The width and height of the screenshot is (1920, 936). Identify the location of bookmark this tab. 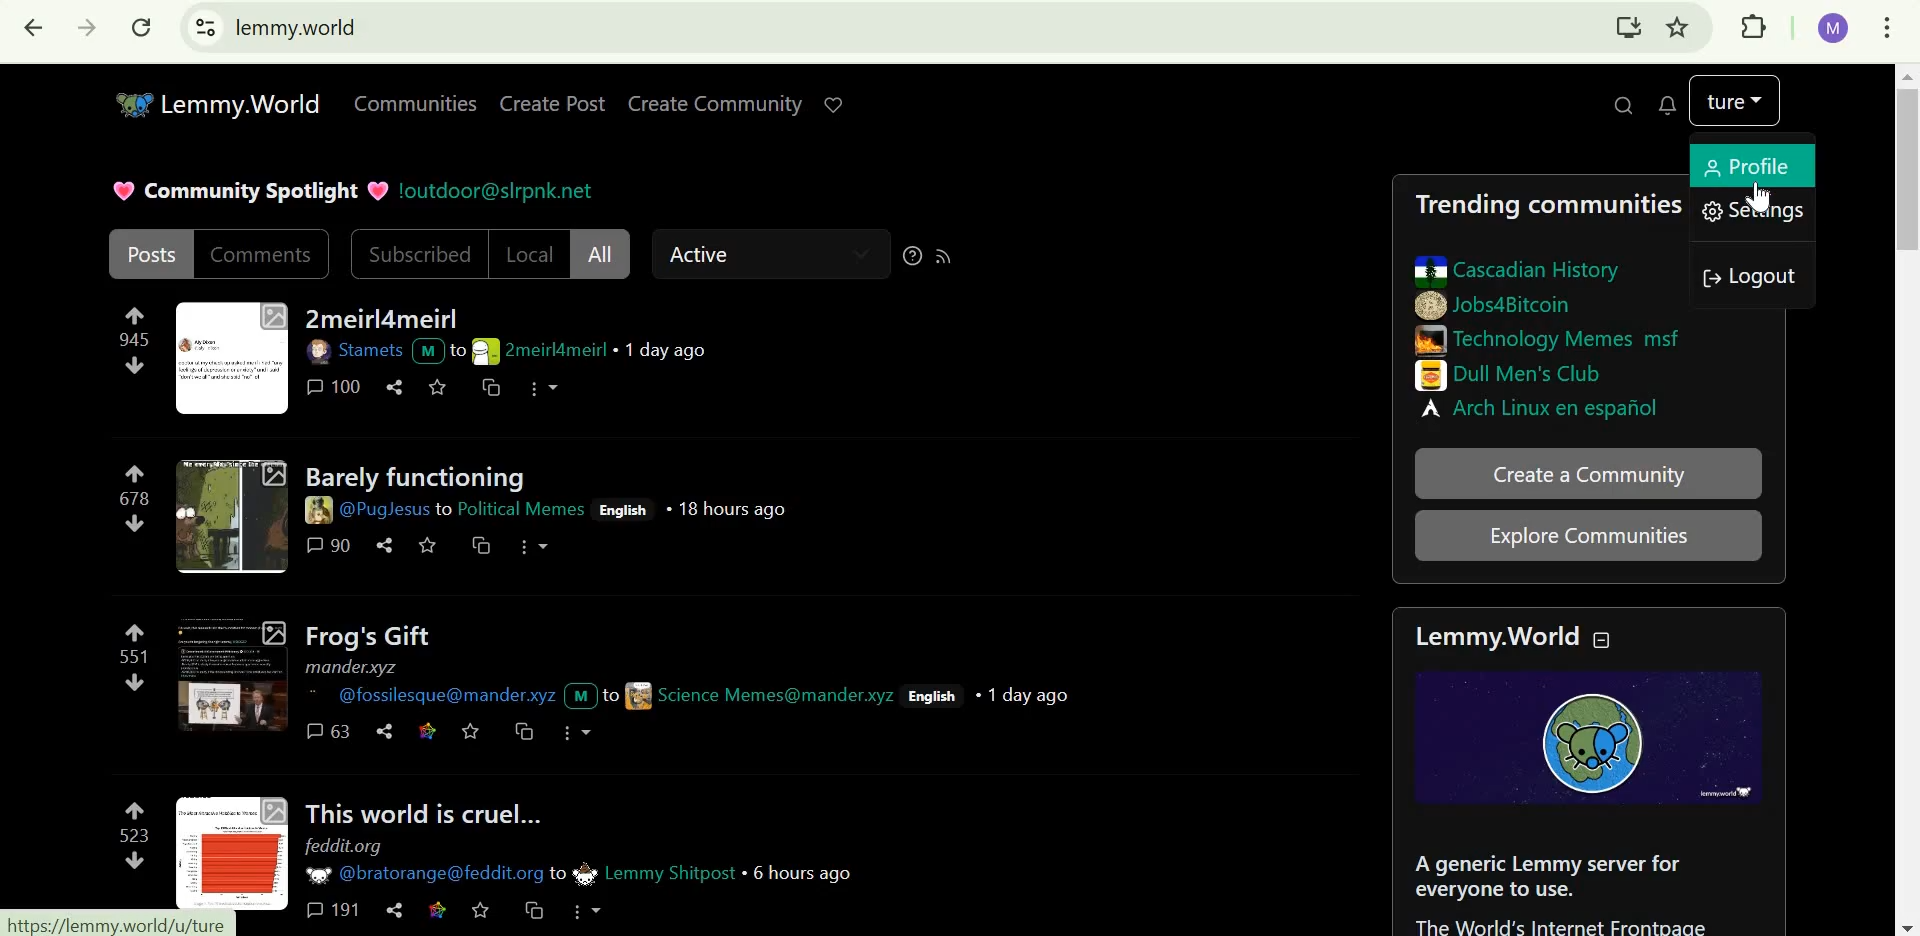
(1679, 27).